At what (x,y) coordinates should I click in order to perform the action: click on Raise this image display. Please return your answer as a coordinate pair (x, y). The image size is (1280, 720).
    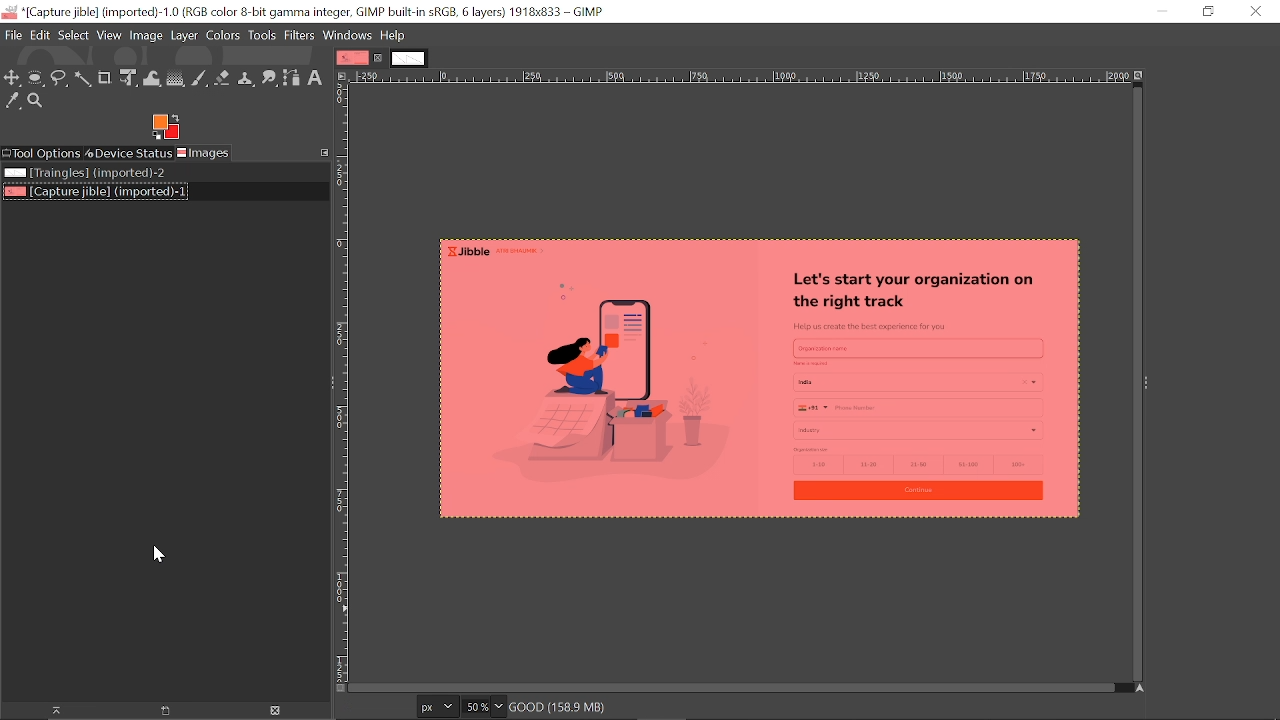
    Looking at the image, I should click on (48, 710).